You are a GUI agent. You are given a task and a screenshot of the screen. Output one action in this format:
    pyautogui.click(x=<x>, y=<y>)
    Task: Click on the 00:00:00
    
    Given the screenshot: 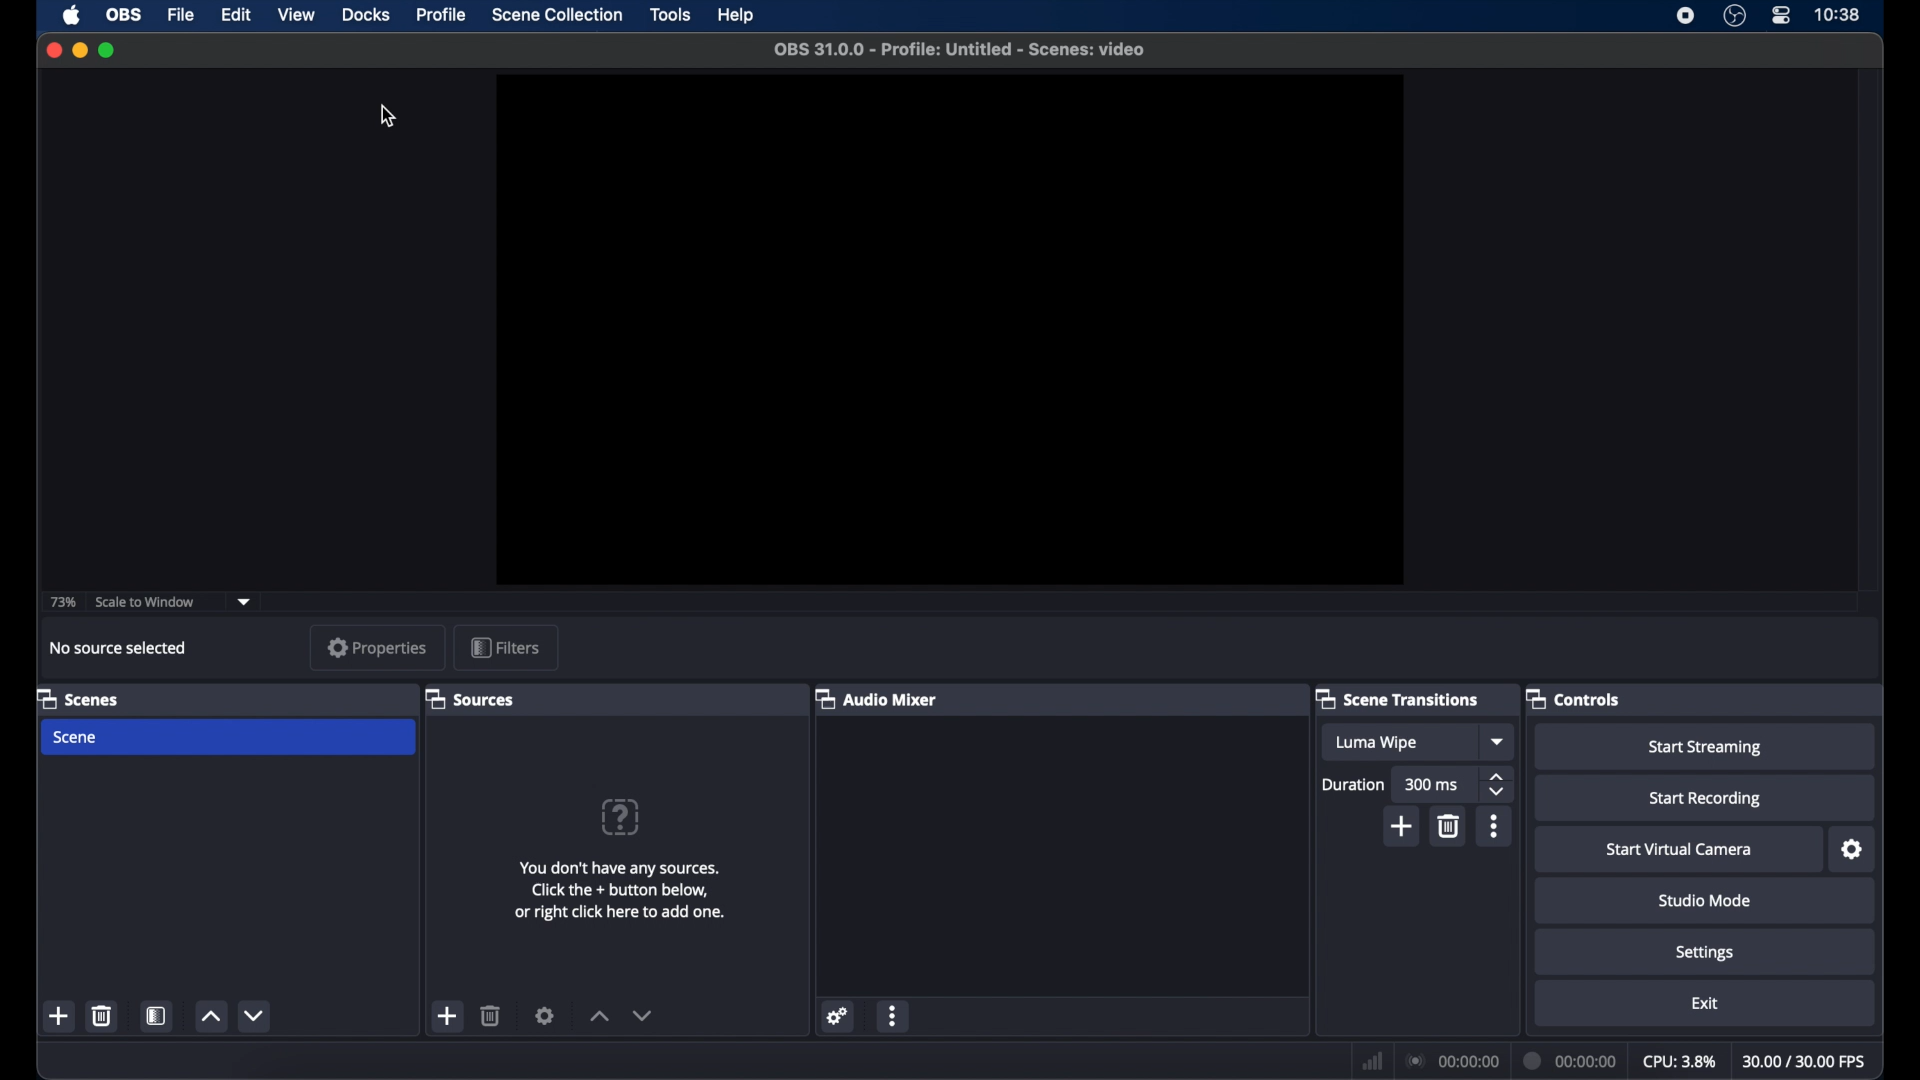 What is the action you would take?
    pyautogui.click(x=1570, y=1060)
    